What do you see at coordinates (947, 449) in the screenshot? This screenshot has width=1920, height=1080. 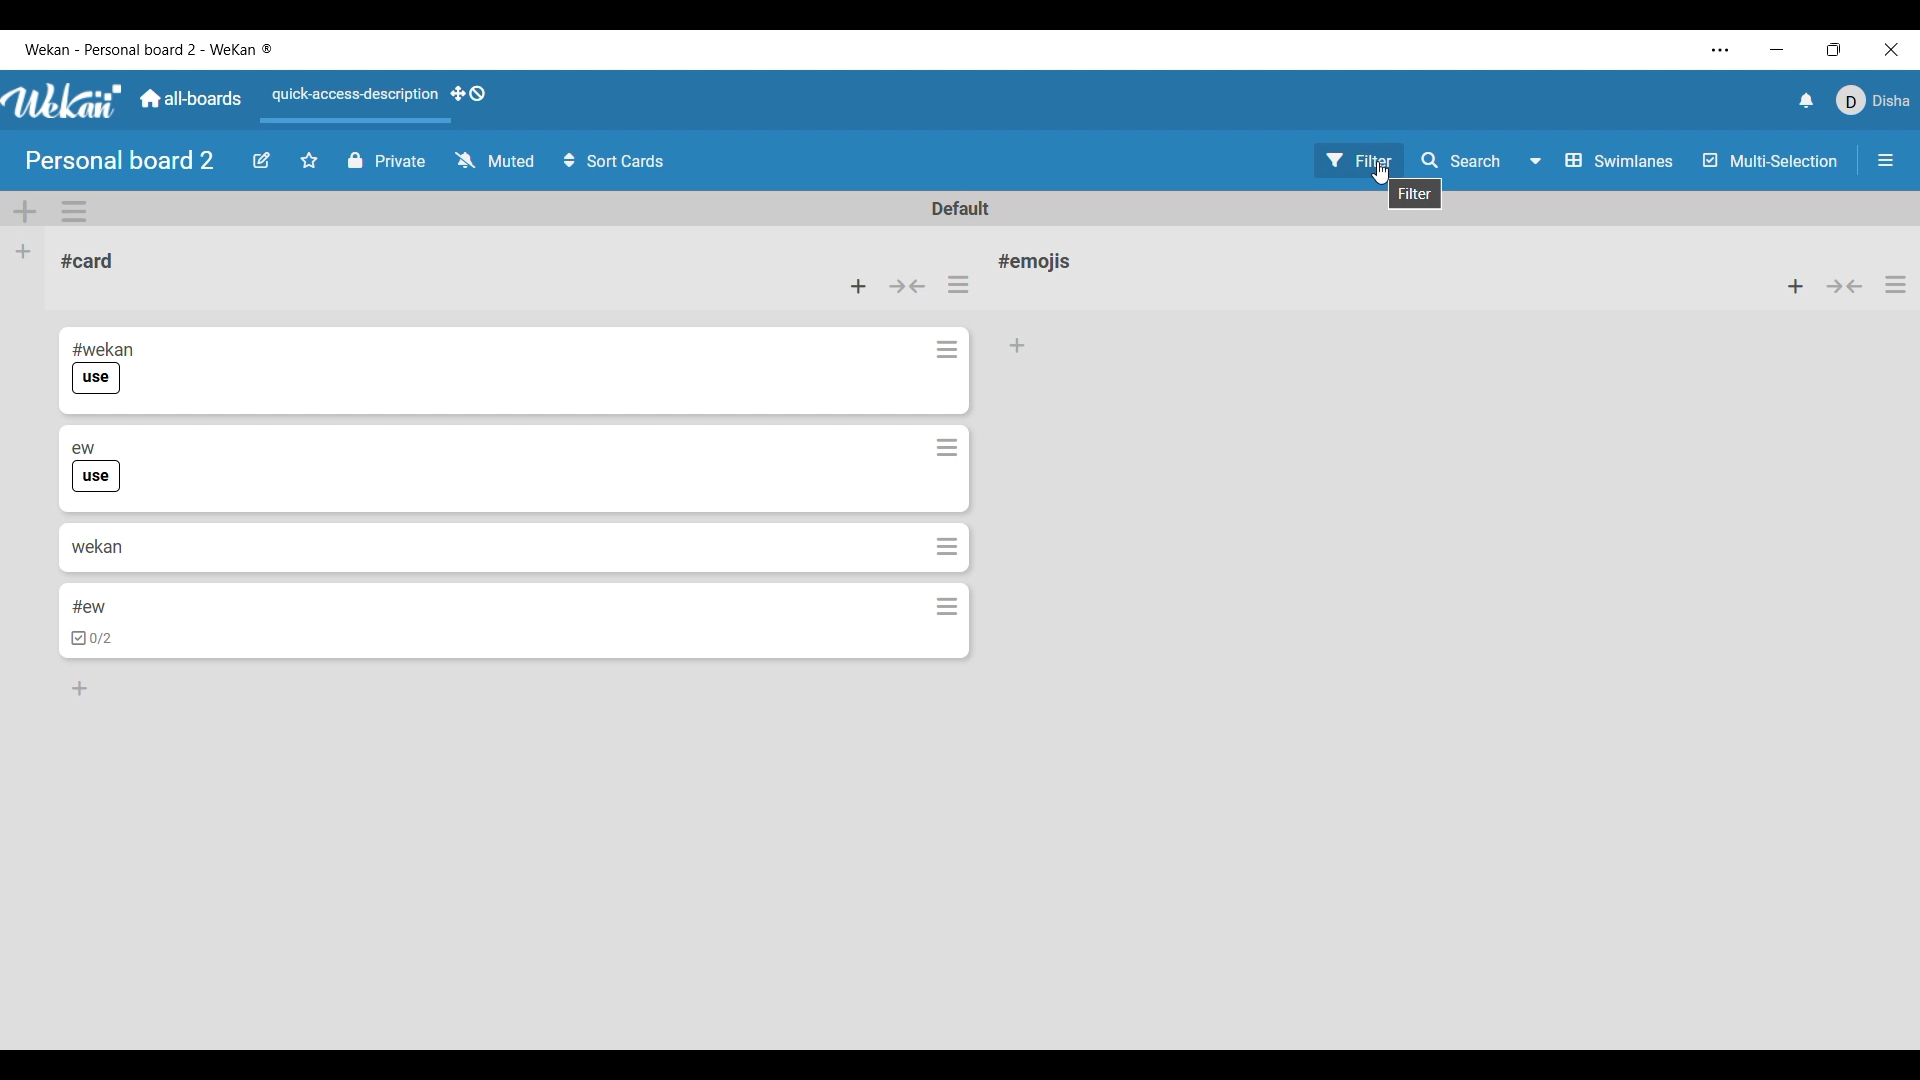 I see `Card actions for respective card` at bounding box center [947, 449].